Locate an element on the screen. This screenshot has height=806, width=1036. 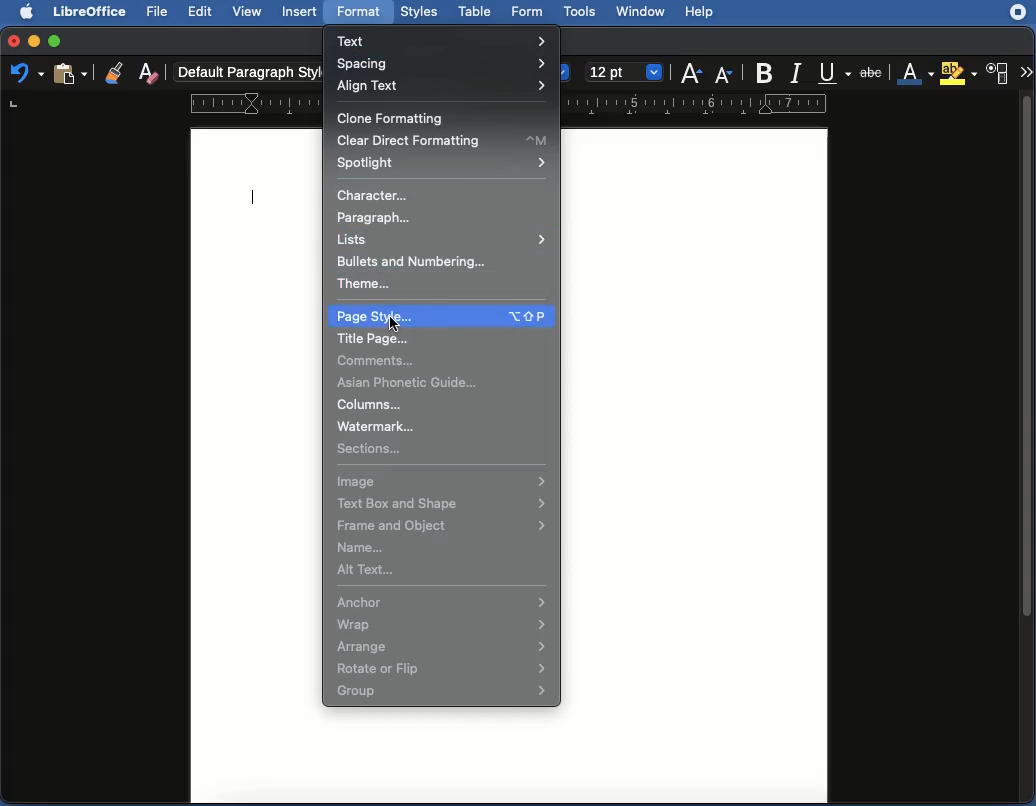
Group is located at coordinates (443, 691).